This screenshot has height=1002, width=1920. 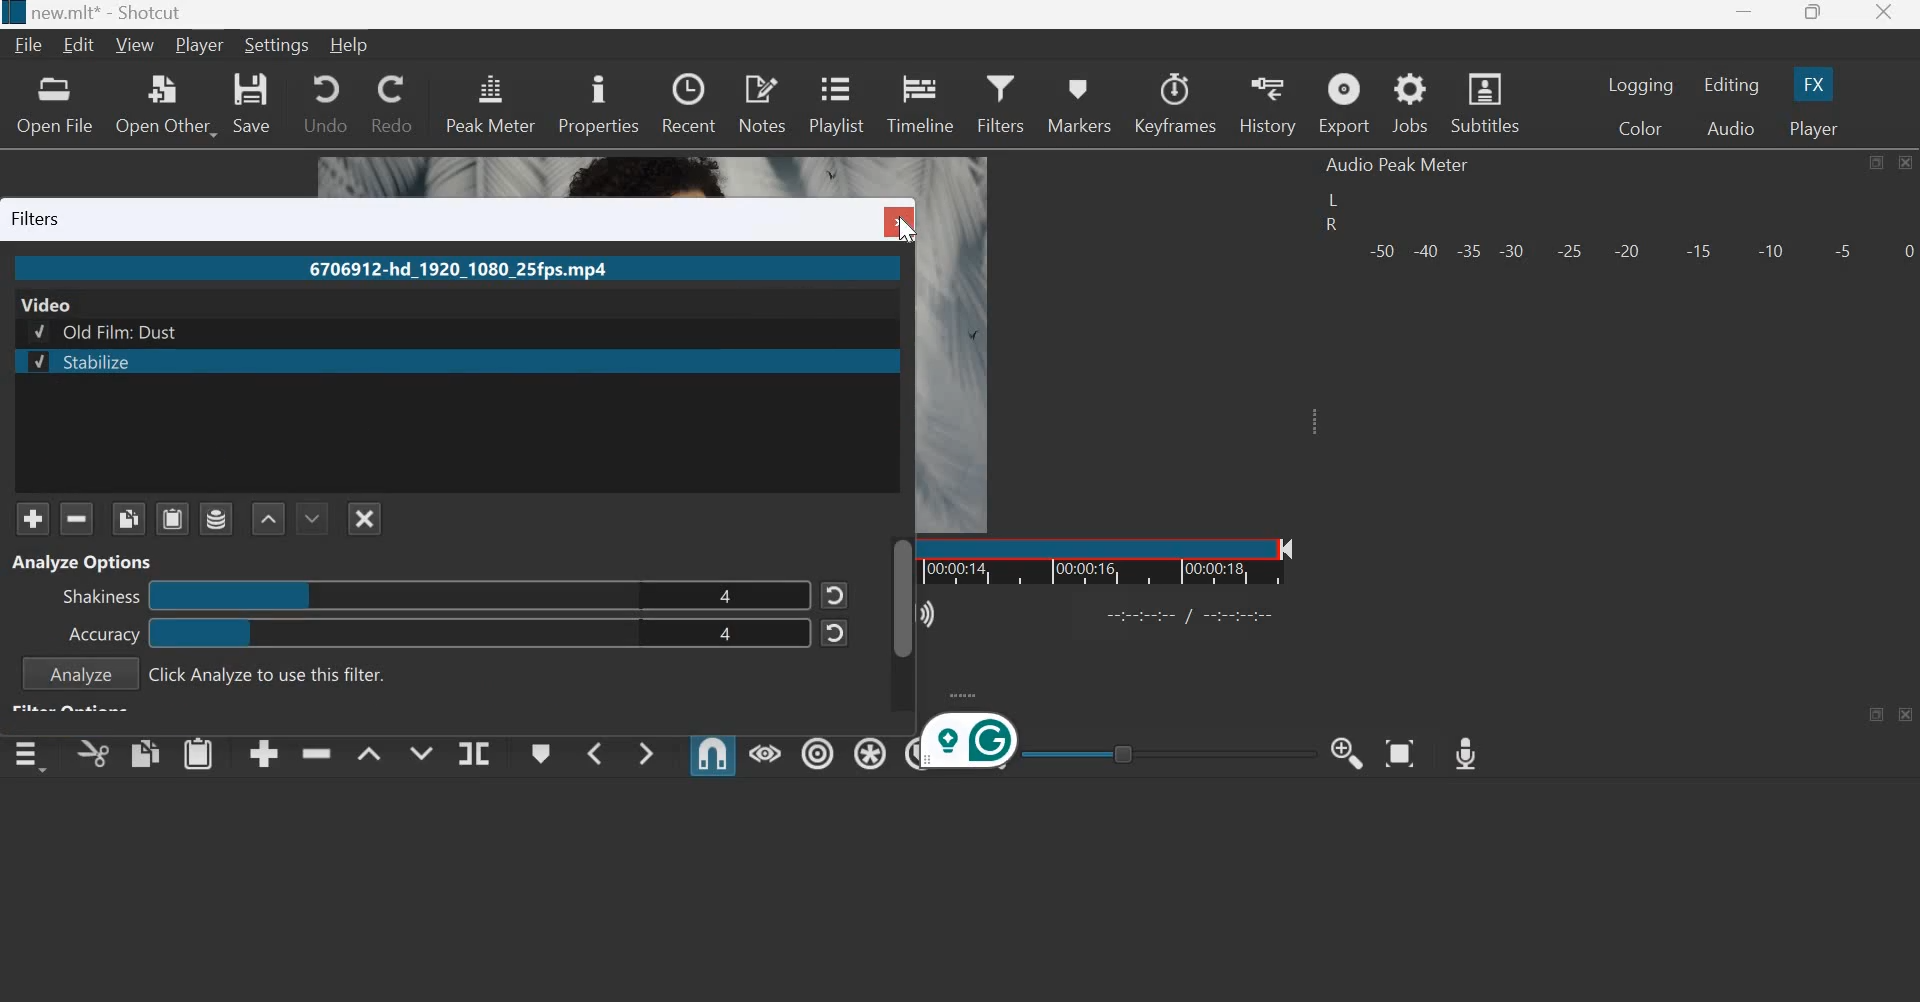 What do you see at coordinates (725, 596) in the screenshot?
I see `4` at bounding box center [725, 596].